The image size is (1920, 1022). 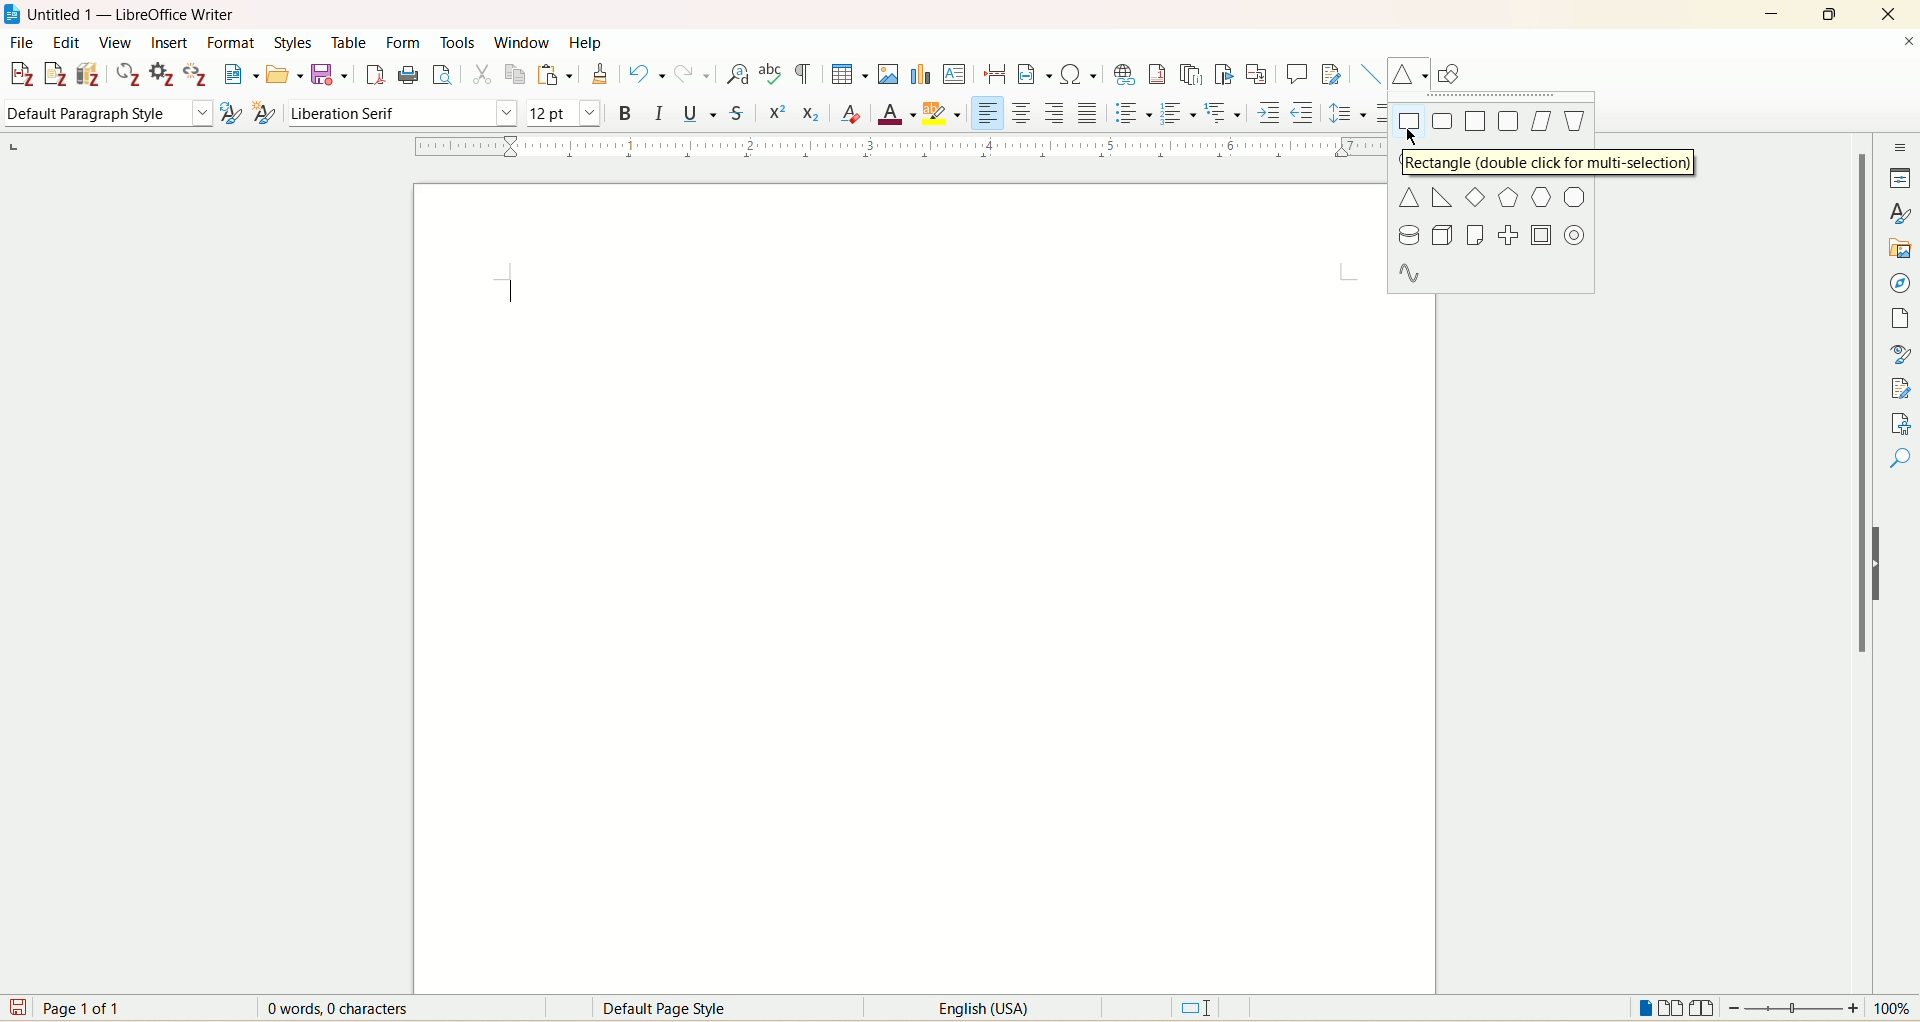 What do you see at coordinates (1901, 145) in the screenshot?
I see `sidebar settings` at bounding box center [1901, 145].